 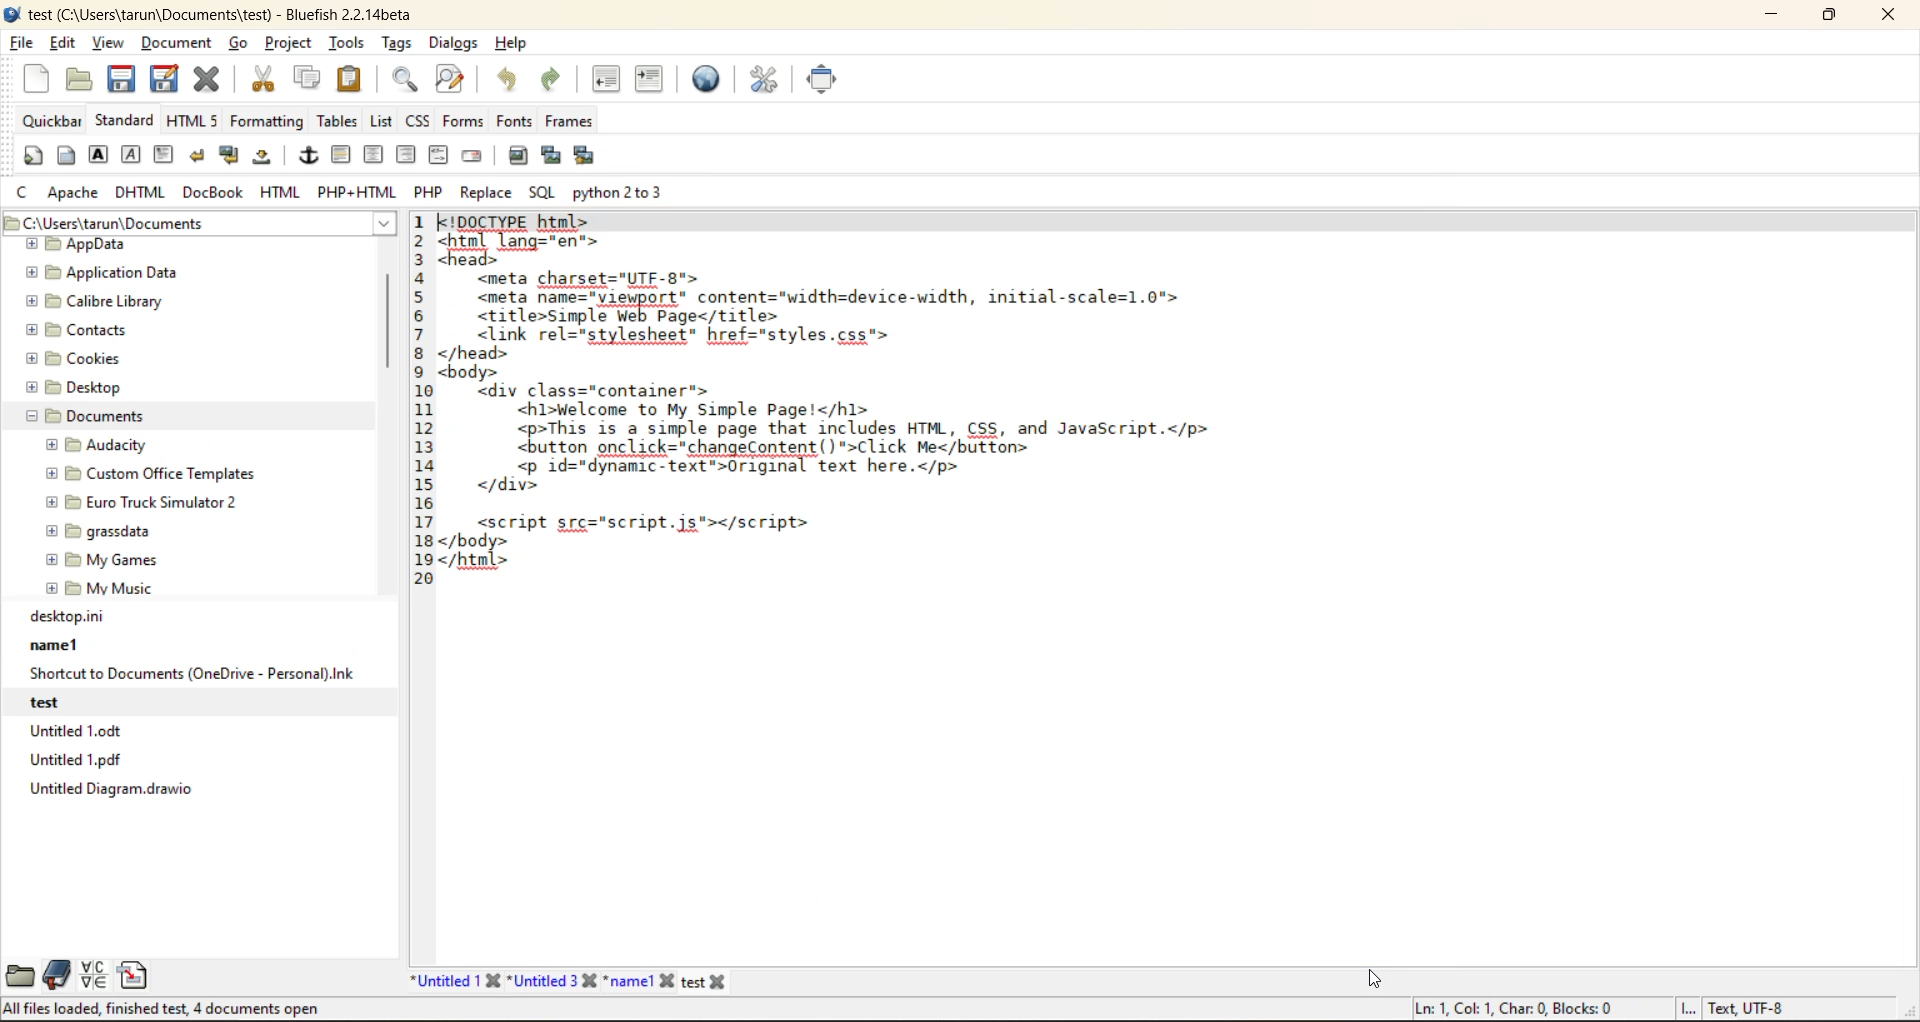 What do you see at coordinates (407, 81) in the screenshot?
I see `find bar` at bounding box center [407, 81].